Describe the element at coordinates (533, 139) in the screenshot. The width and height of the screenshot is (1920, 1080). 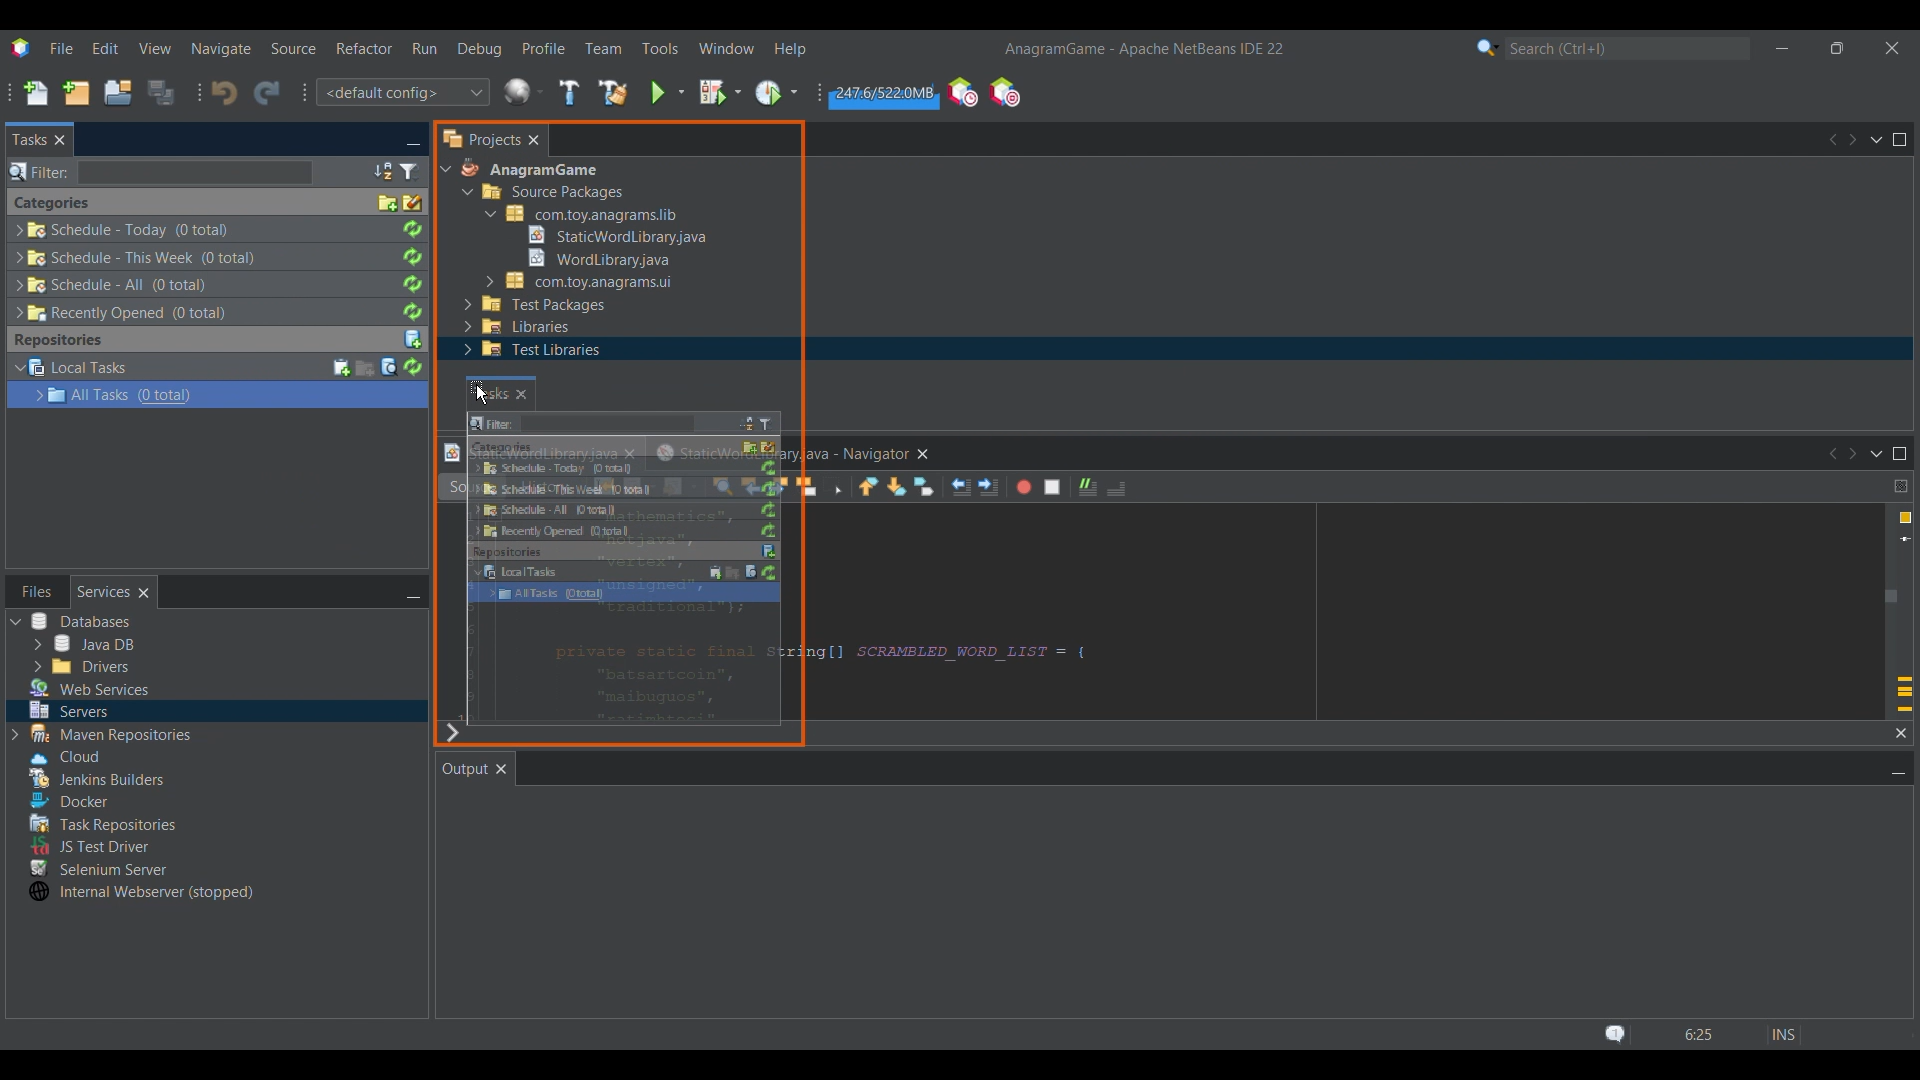
I see `Close` at that location.